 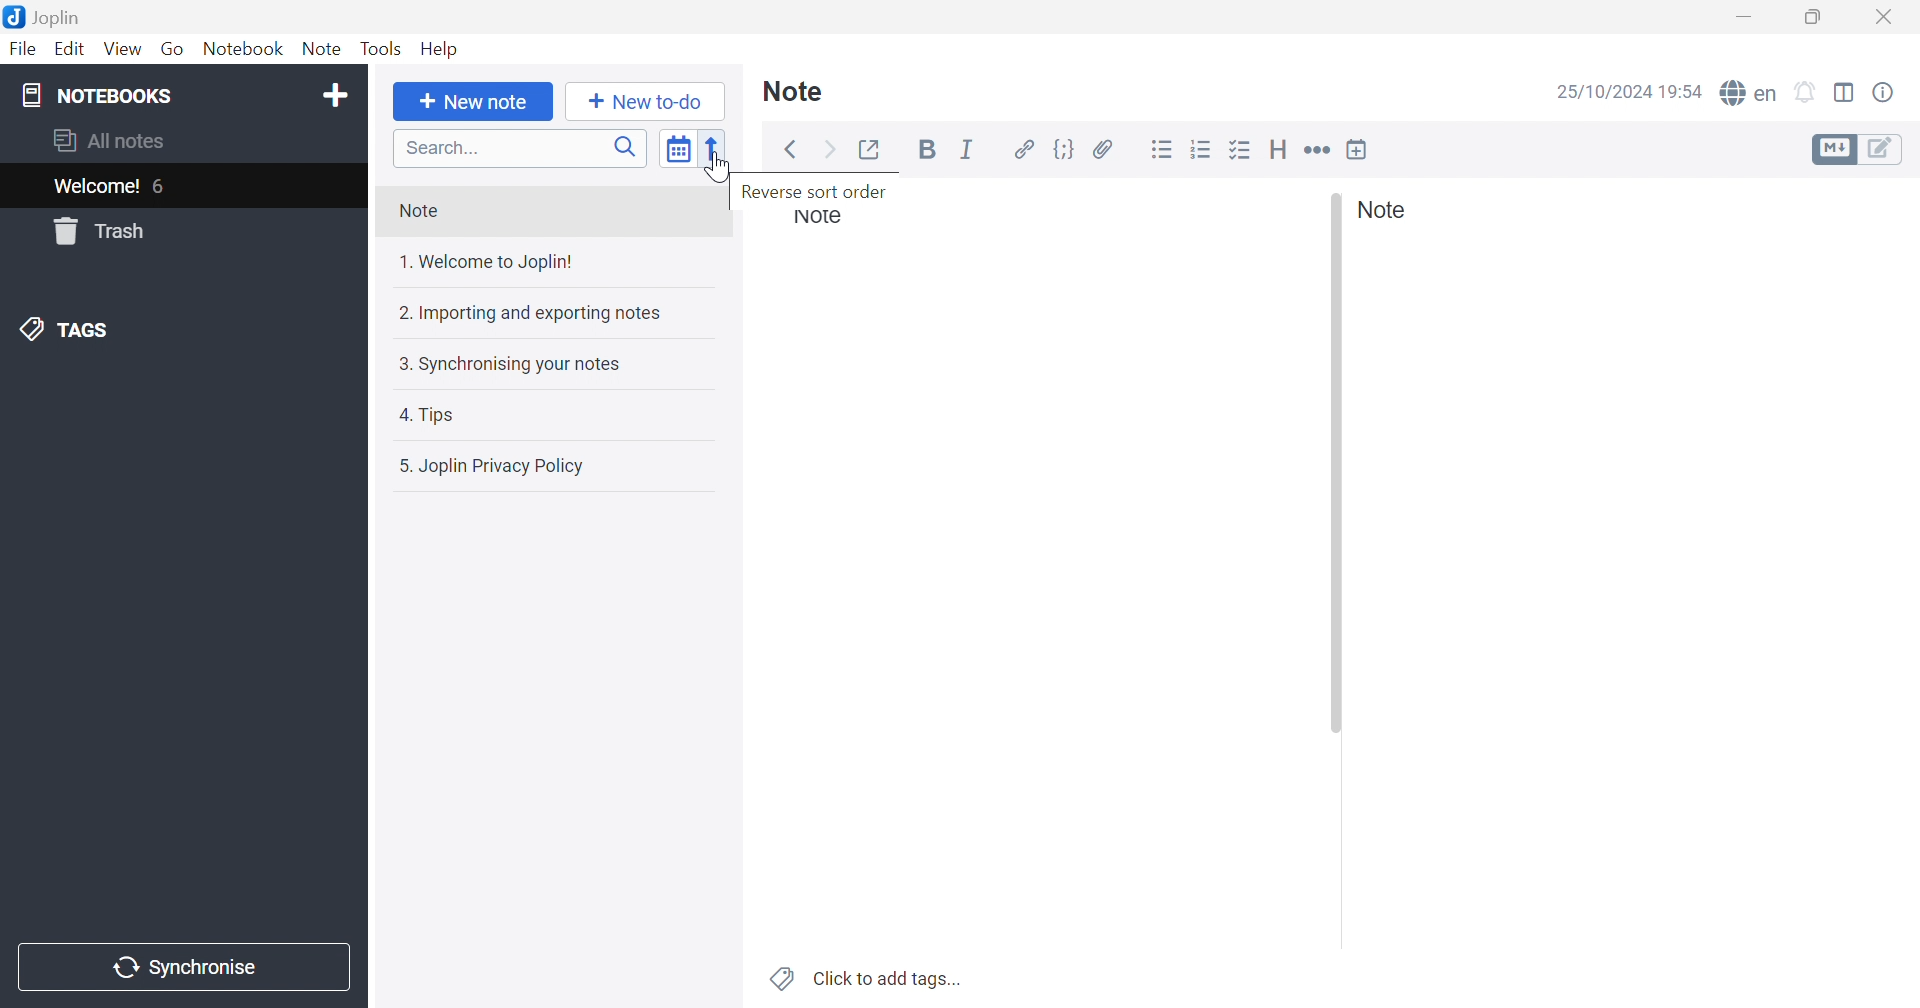 What do you see at coordinates (70, 50) in the screenshot?
I see `Edit` at bounding box center [70, 50].